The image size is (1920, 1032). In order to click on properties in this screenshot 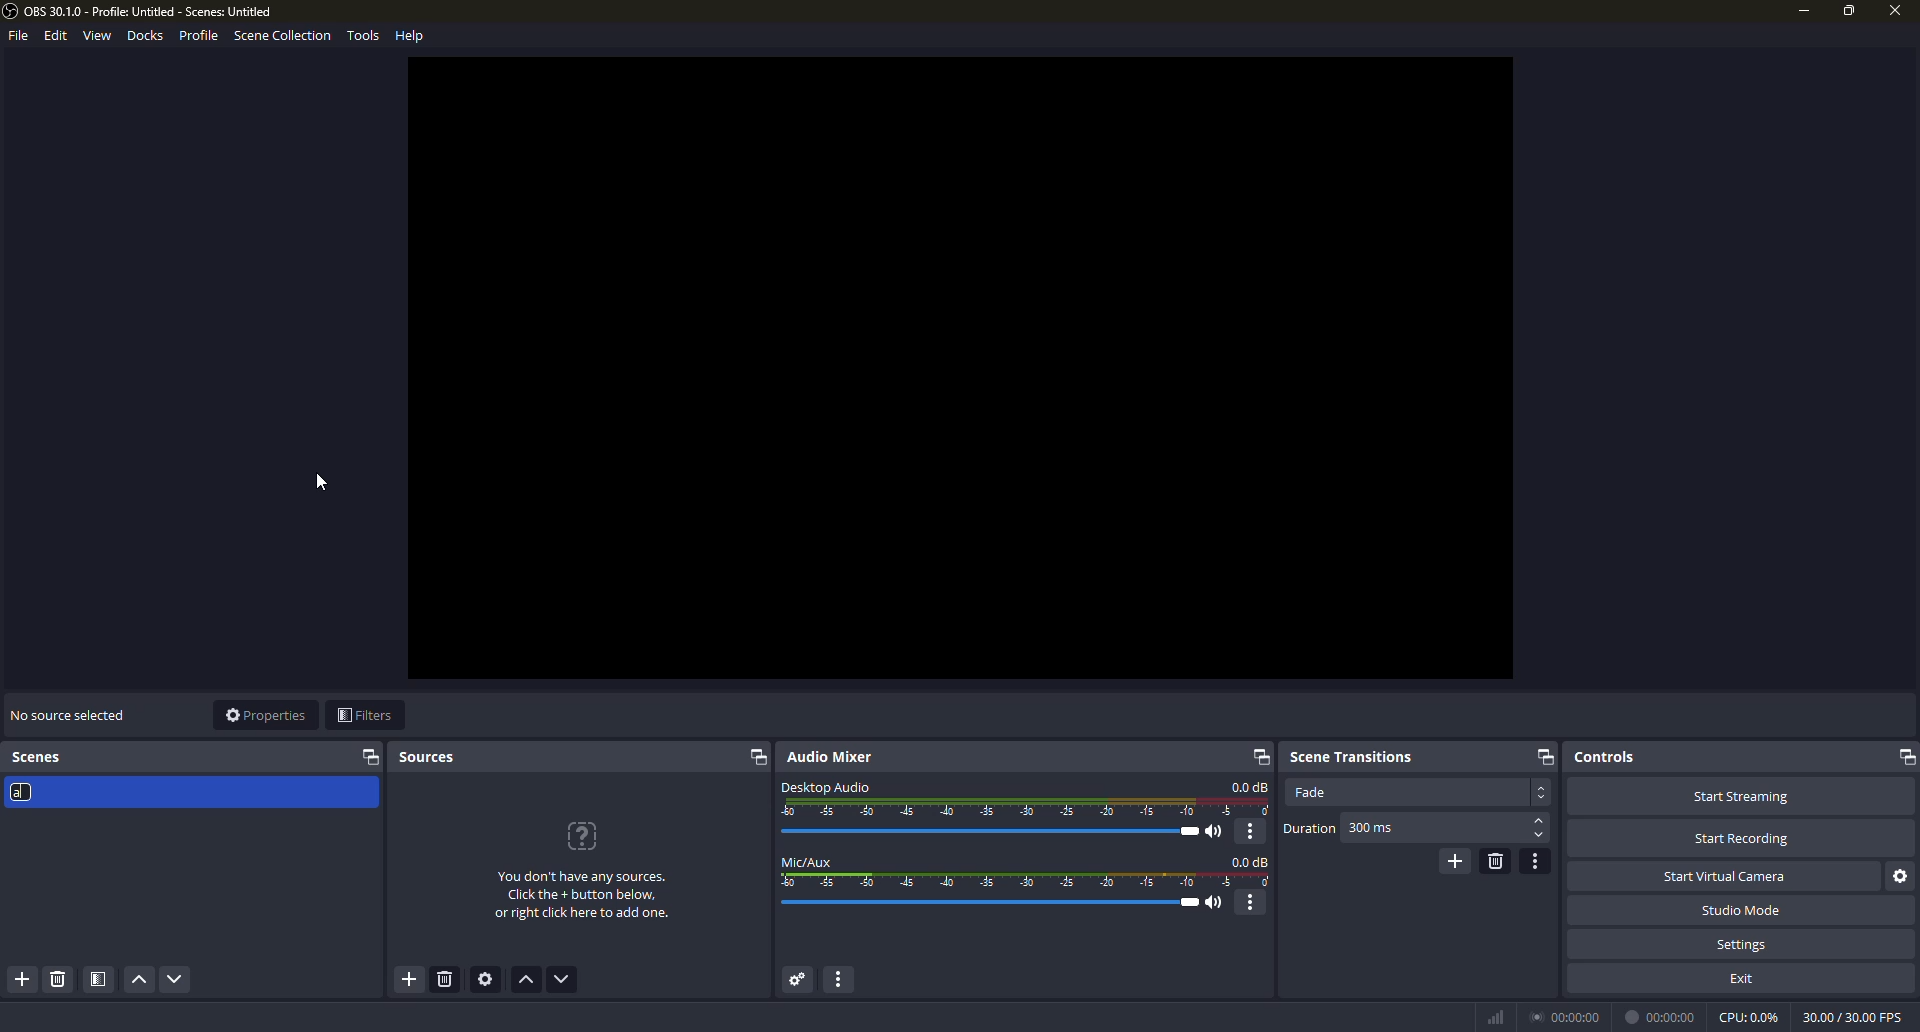, I will do `click(265, 715)`.